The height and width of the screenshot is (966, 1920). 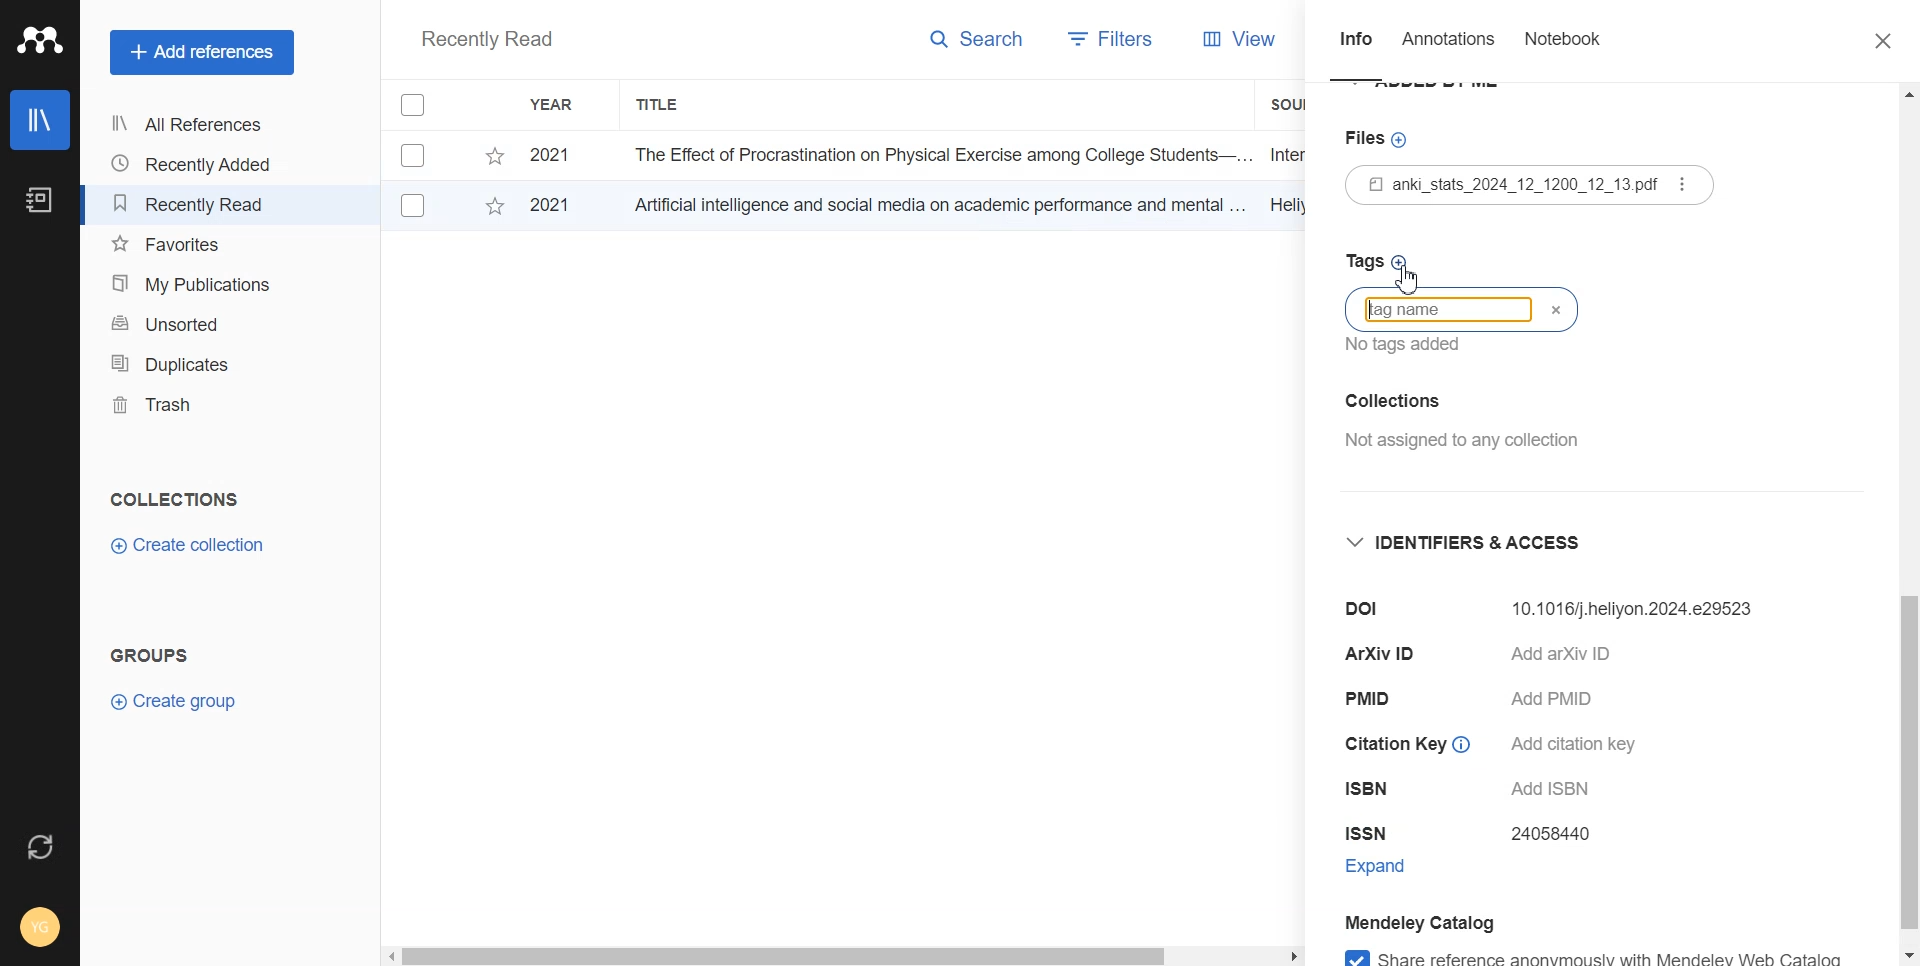 I want to click on Citation Key © Add citation key, so click(x=1499, y=744).